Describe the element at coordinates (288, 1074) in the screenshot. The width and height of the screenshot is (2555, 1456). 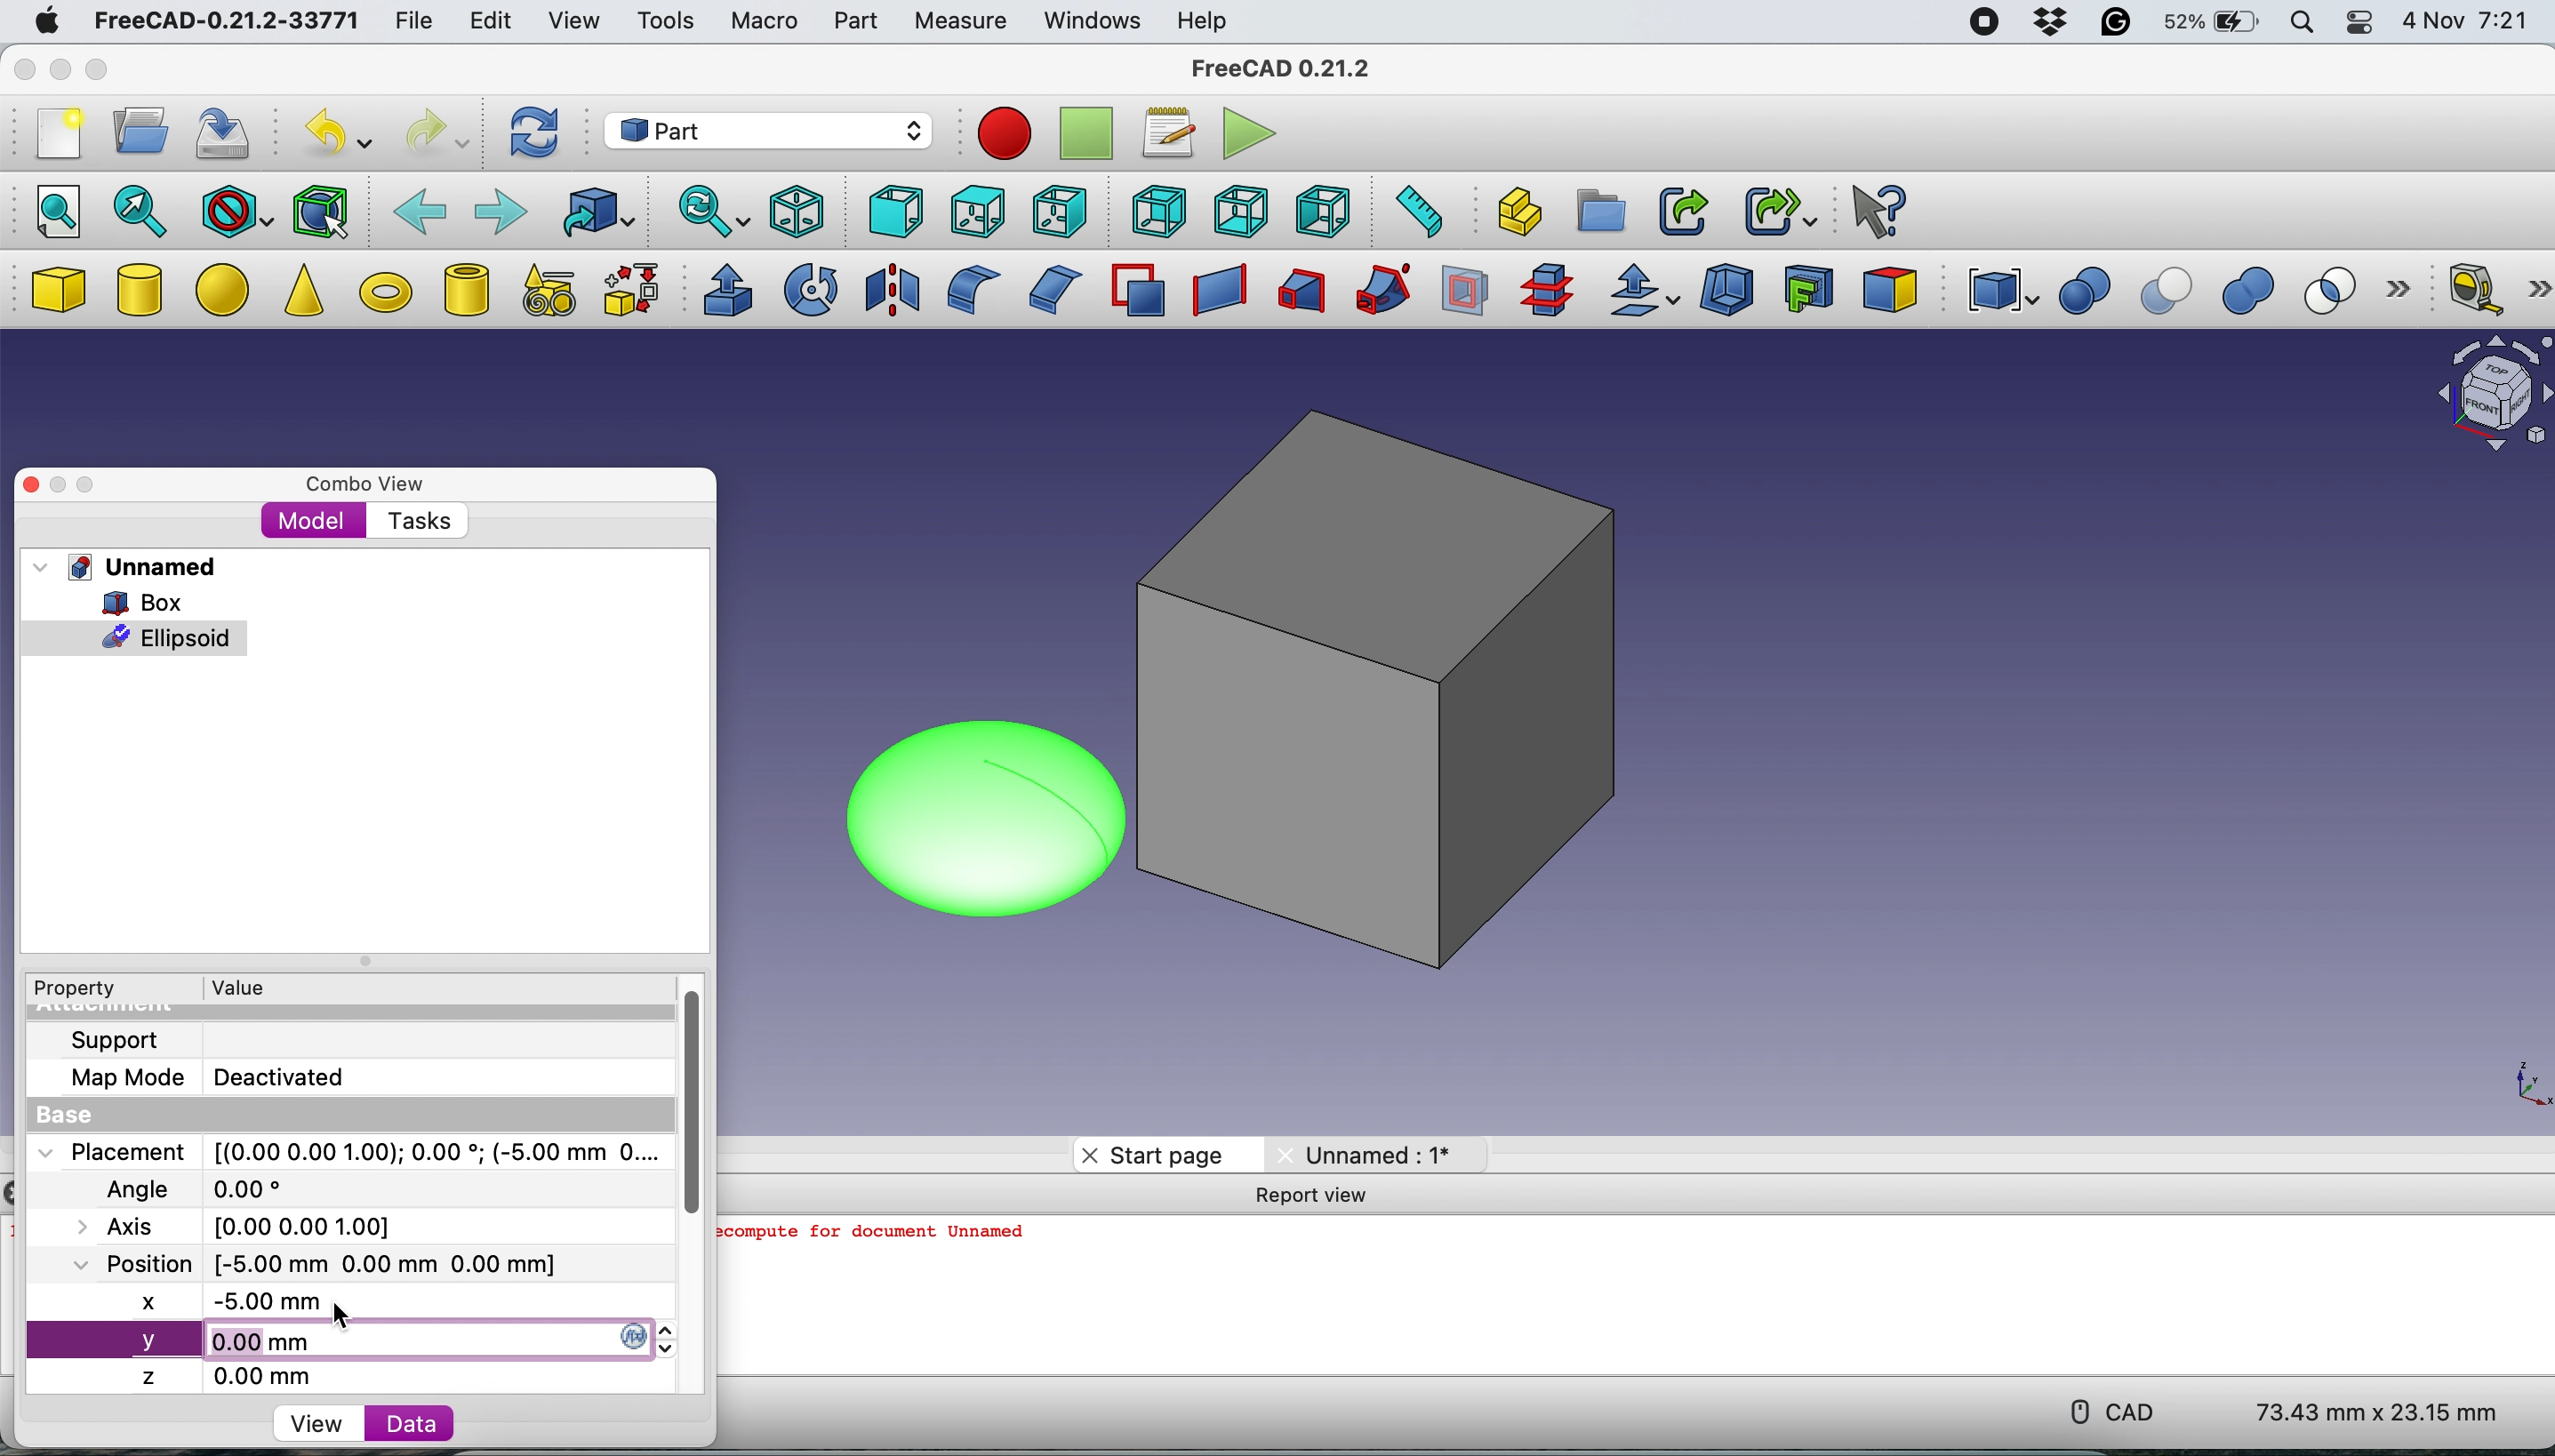
I see `Deactivated` at that location.